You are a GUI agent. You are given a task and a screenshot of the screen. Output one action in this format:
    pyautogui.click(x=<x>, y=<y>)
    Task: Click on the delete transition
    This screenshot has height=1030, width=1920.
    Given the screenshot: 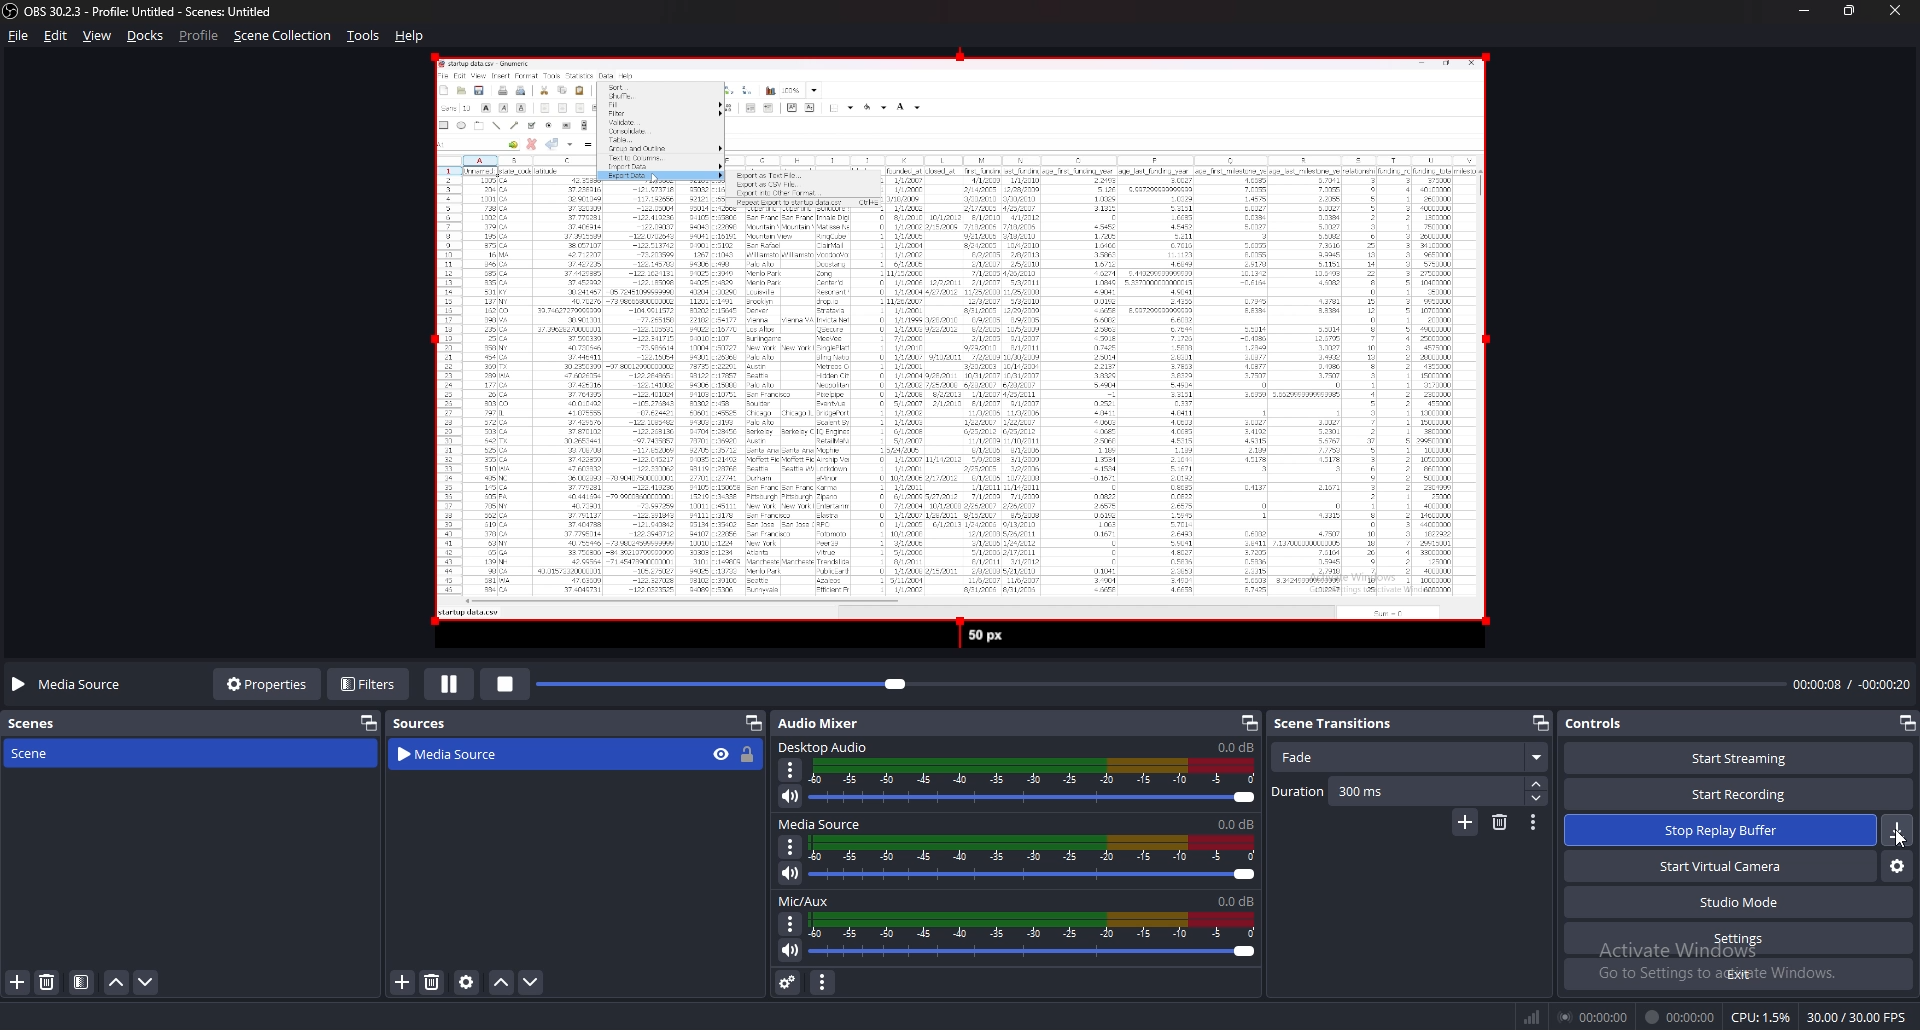 What is the action you would take?
    pyautogui.click(x=1500, y=823)
    